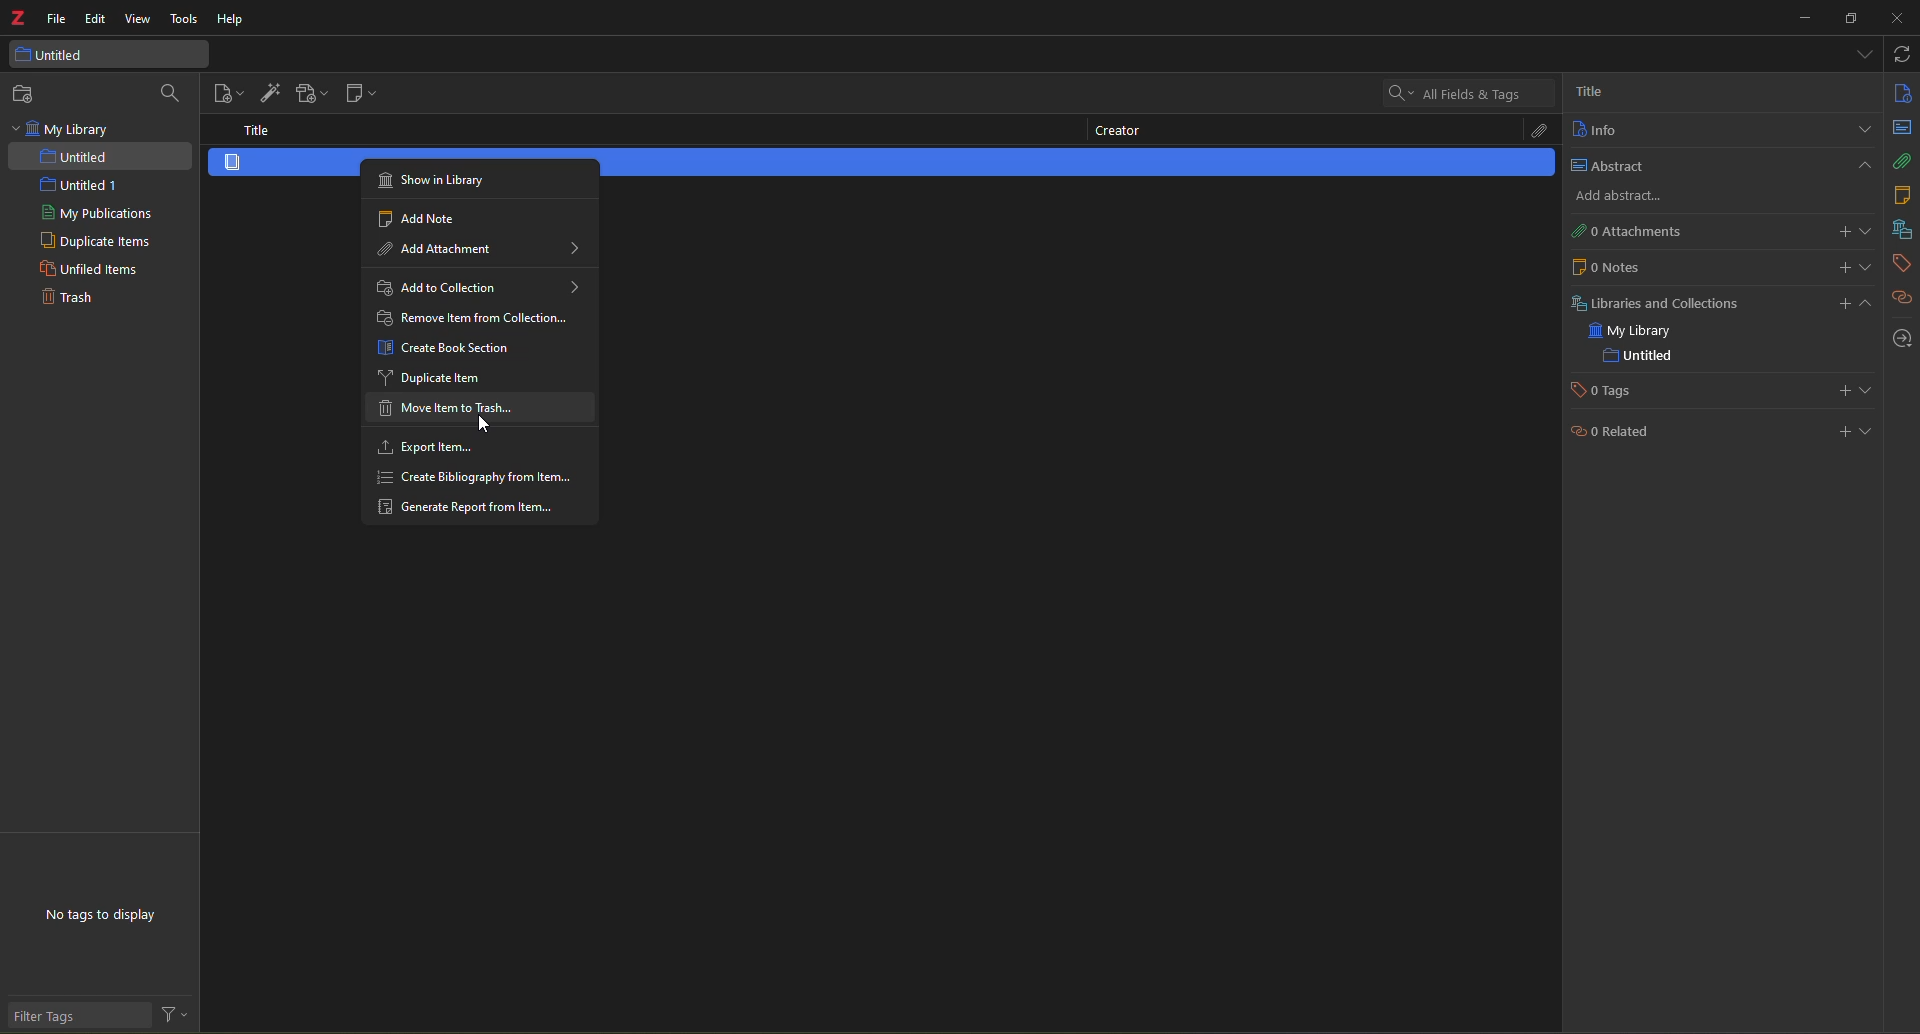 The width and height of the screenshot is (1920, 1034). Describe the element at coordinates (1900, 195) in the screenshot. I see `notes` at that location.